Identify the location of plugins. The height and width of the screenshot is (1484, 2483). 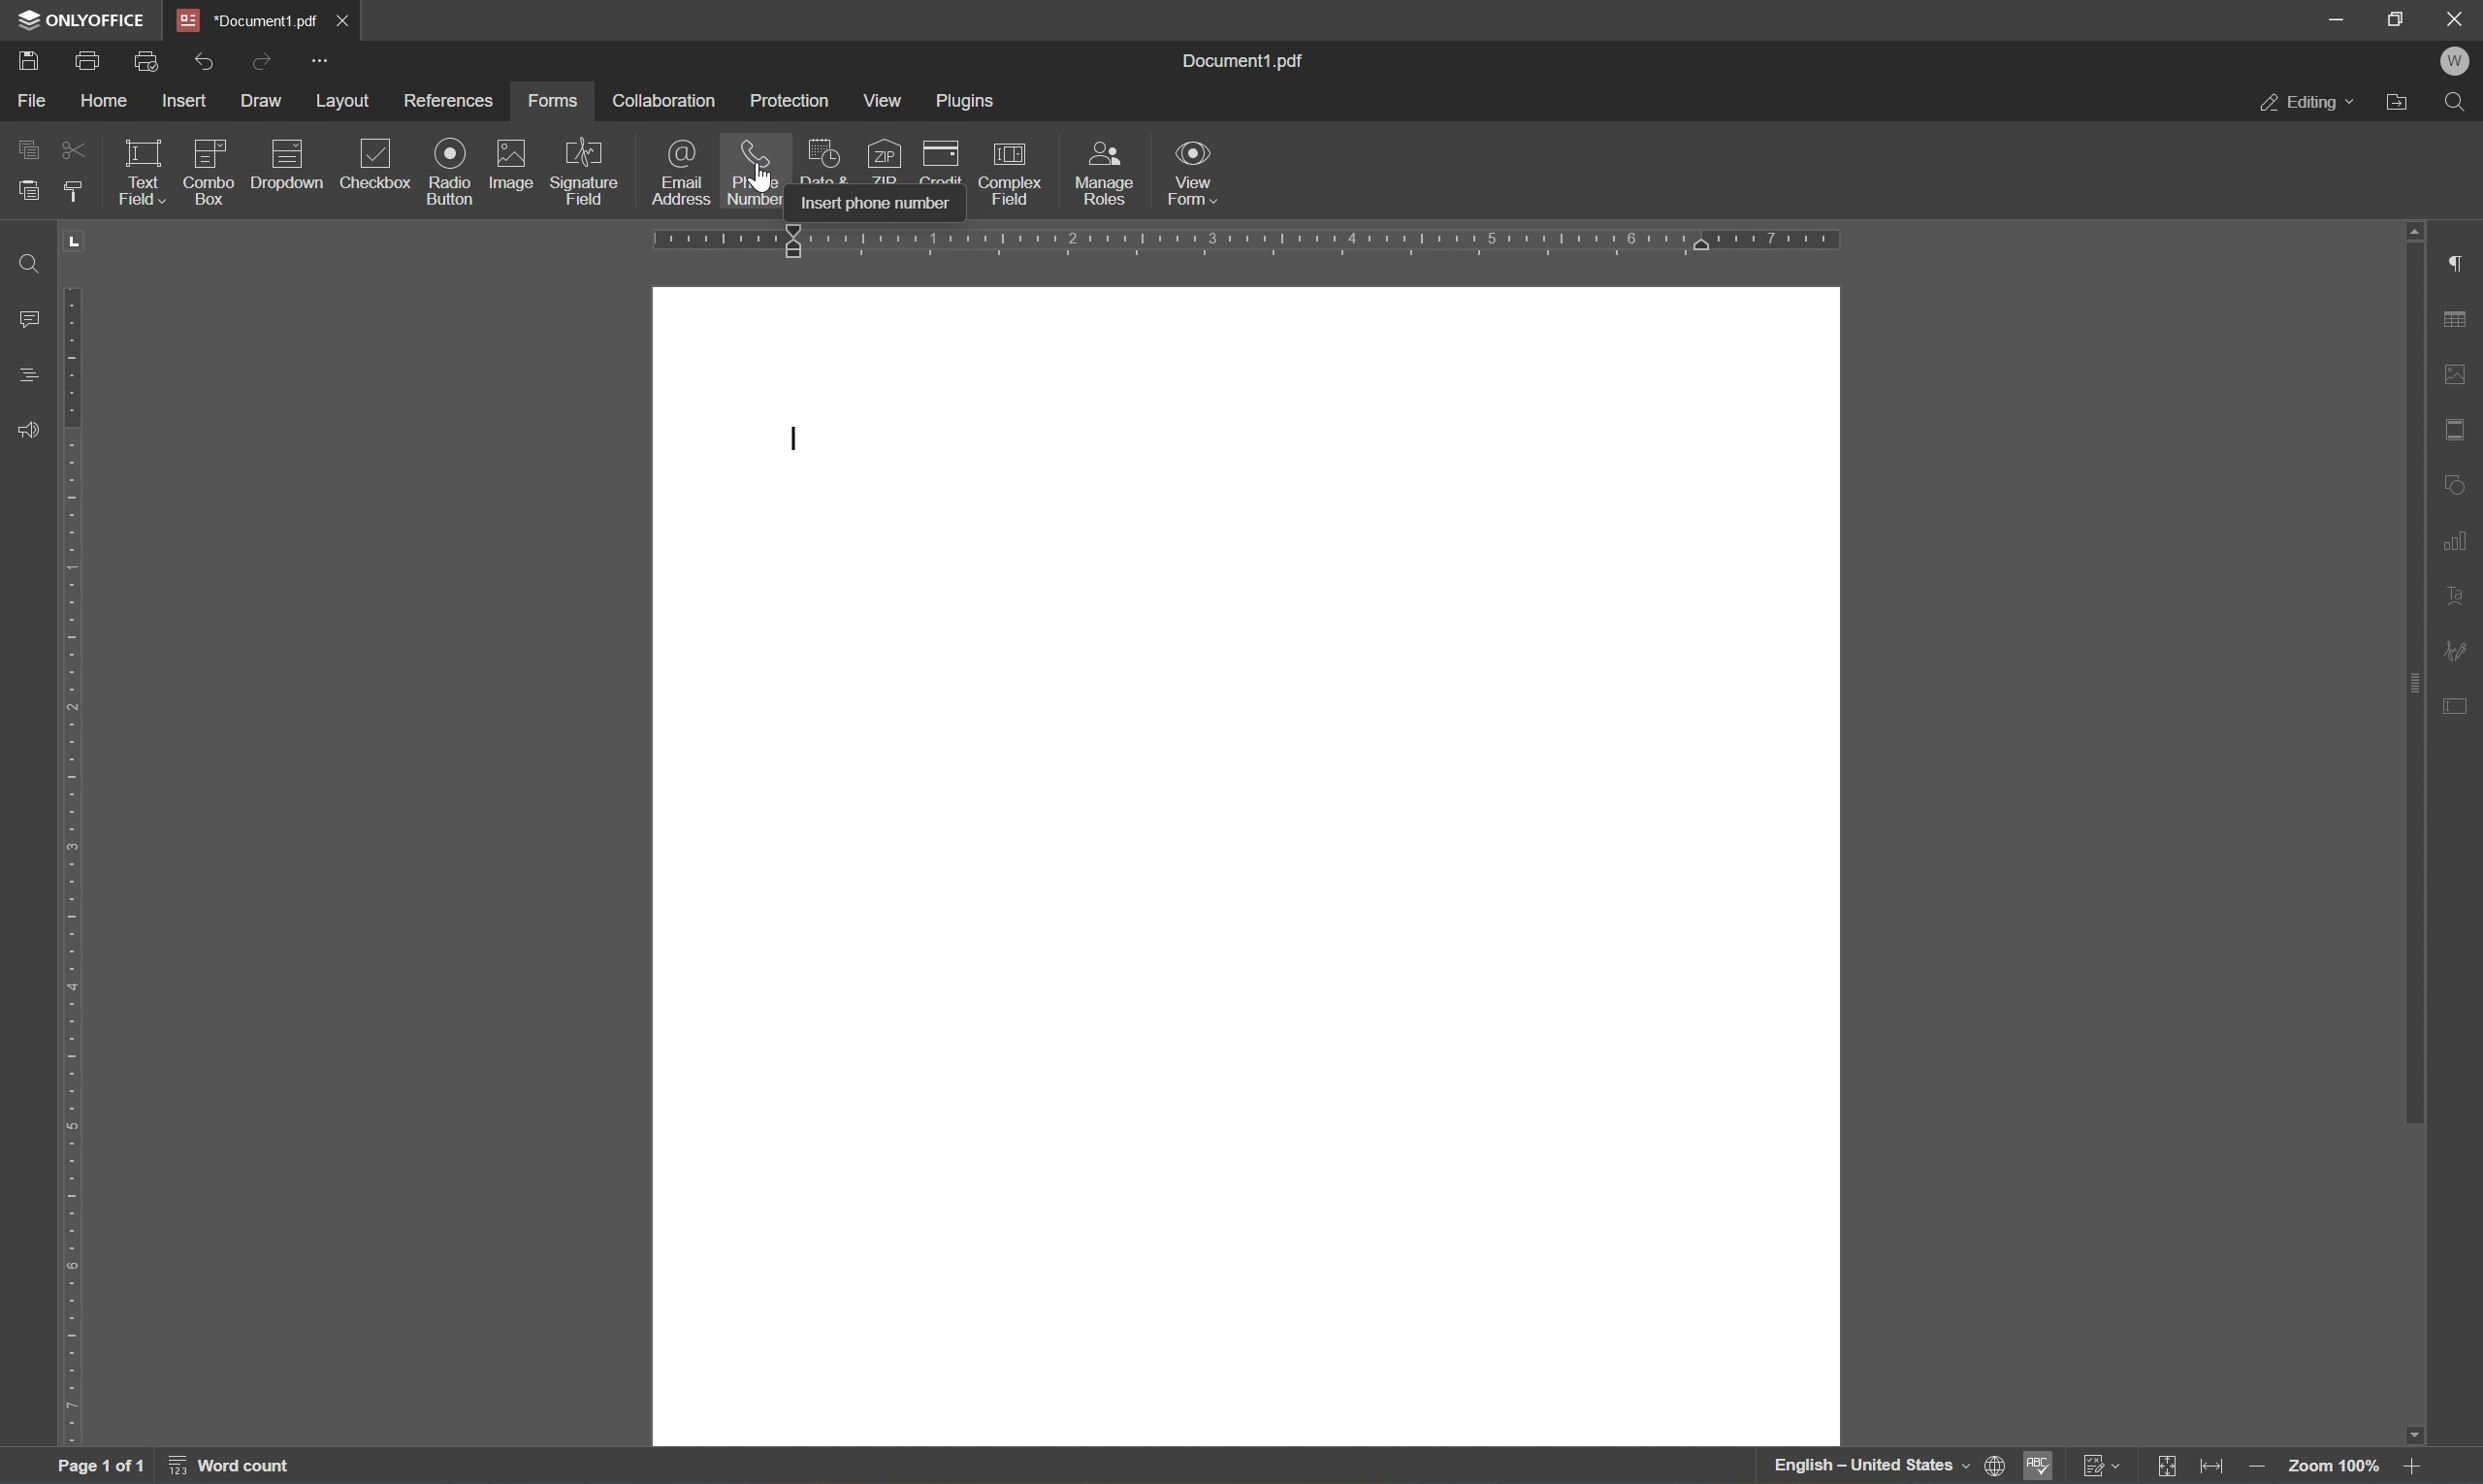
(965, 100).